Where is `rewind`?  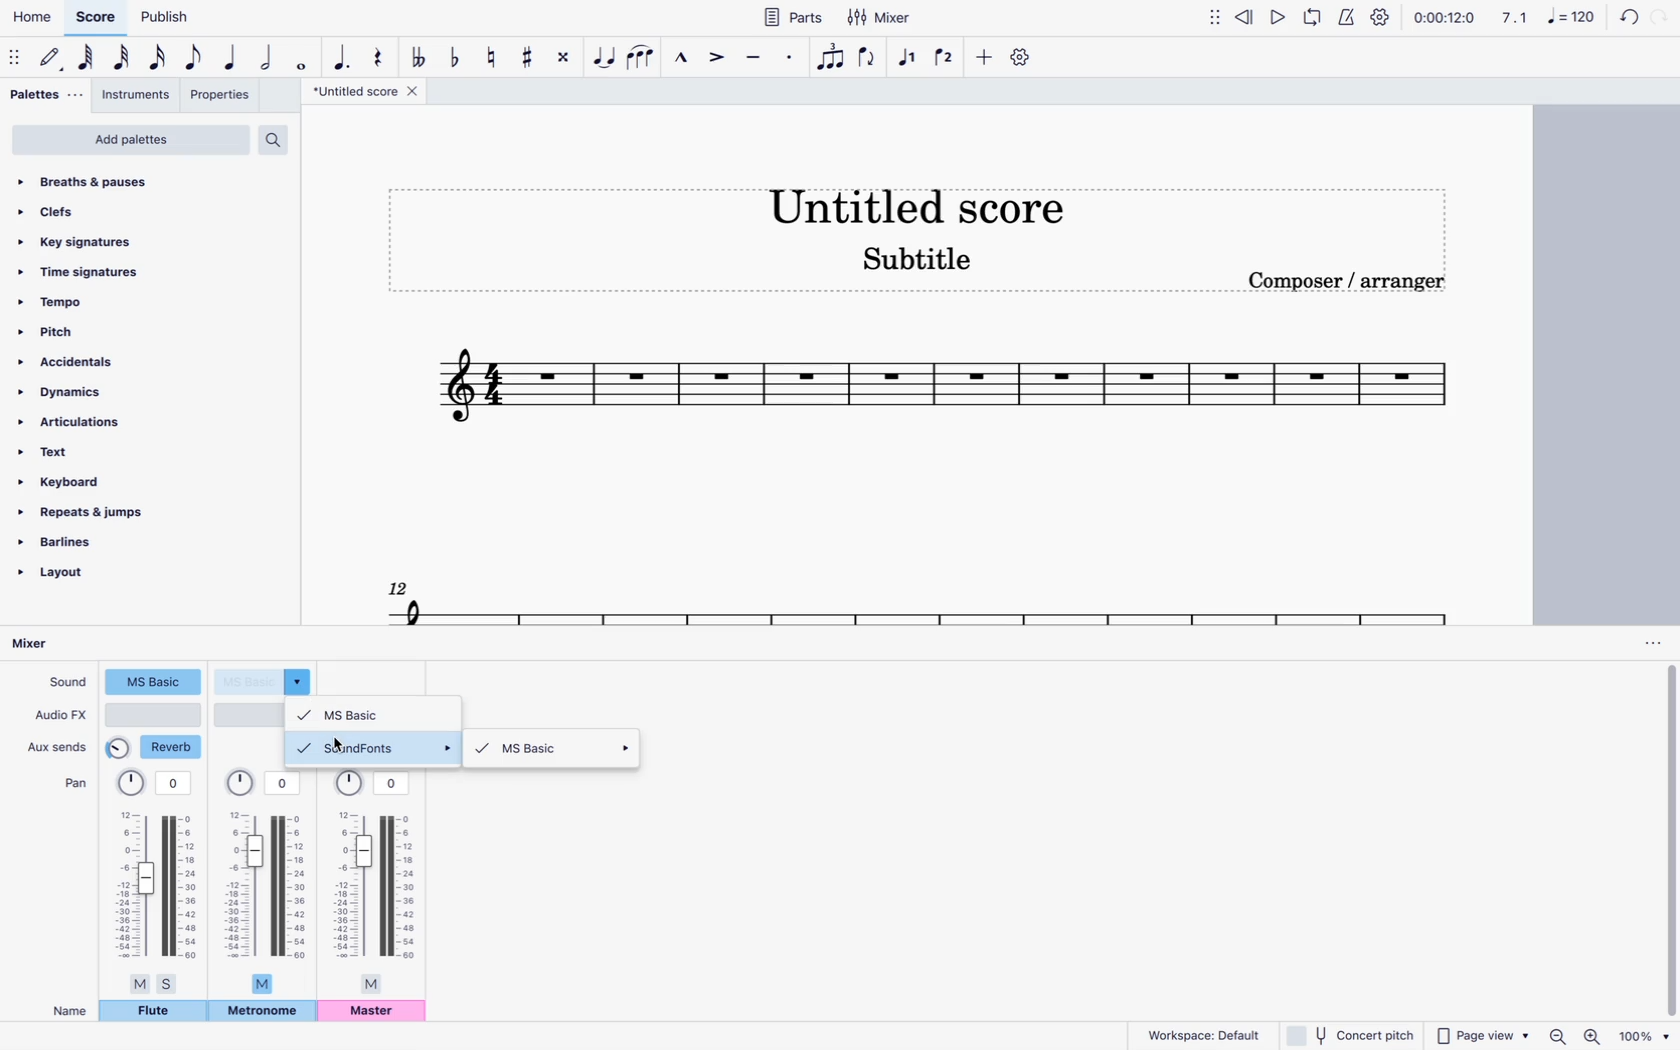 rewind is located at coordinates (1245, 20).